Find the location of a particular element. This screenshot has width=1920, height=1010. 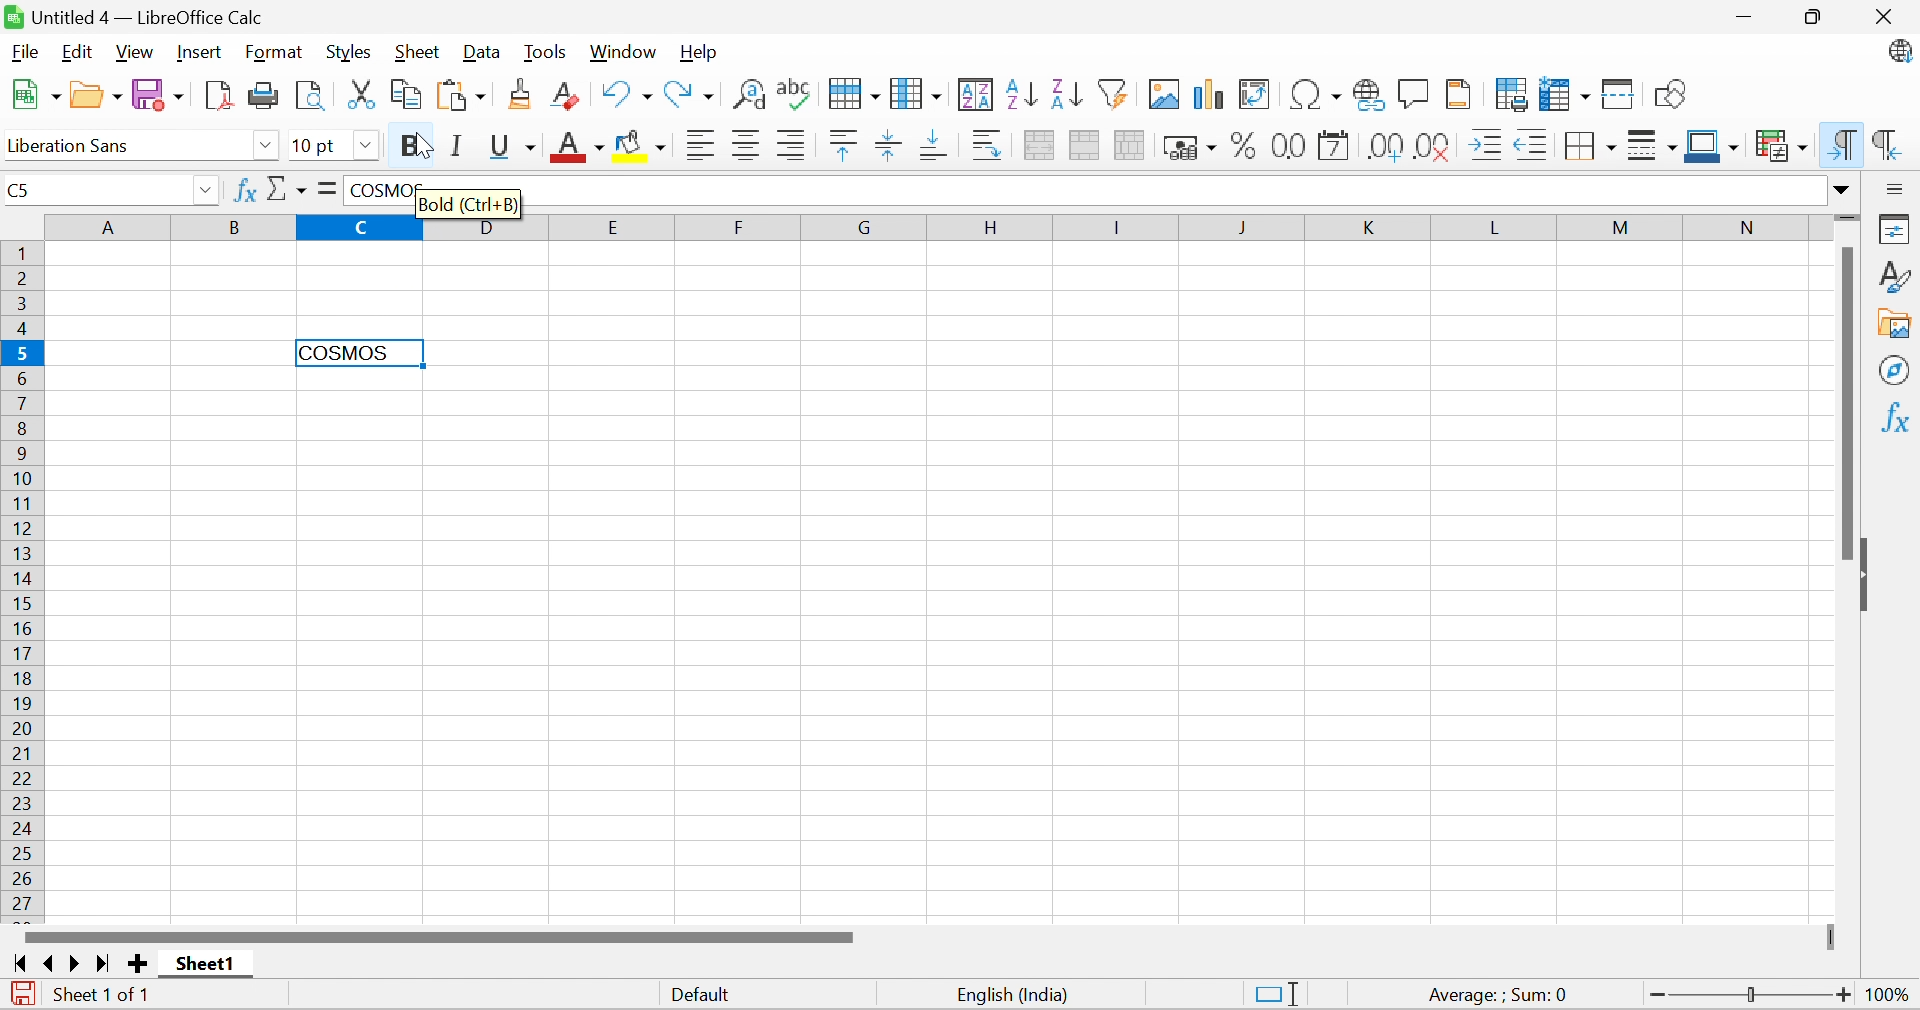

Underline is located at coordinates (511, 147).